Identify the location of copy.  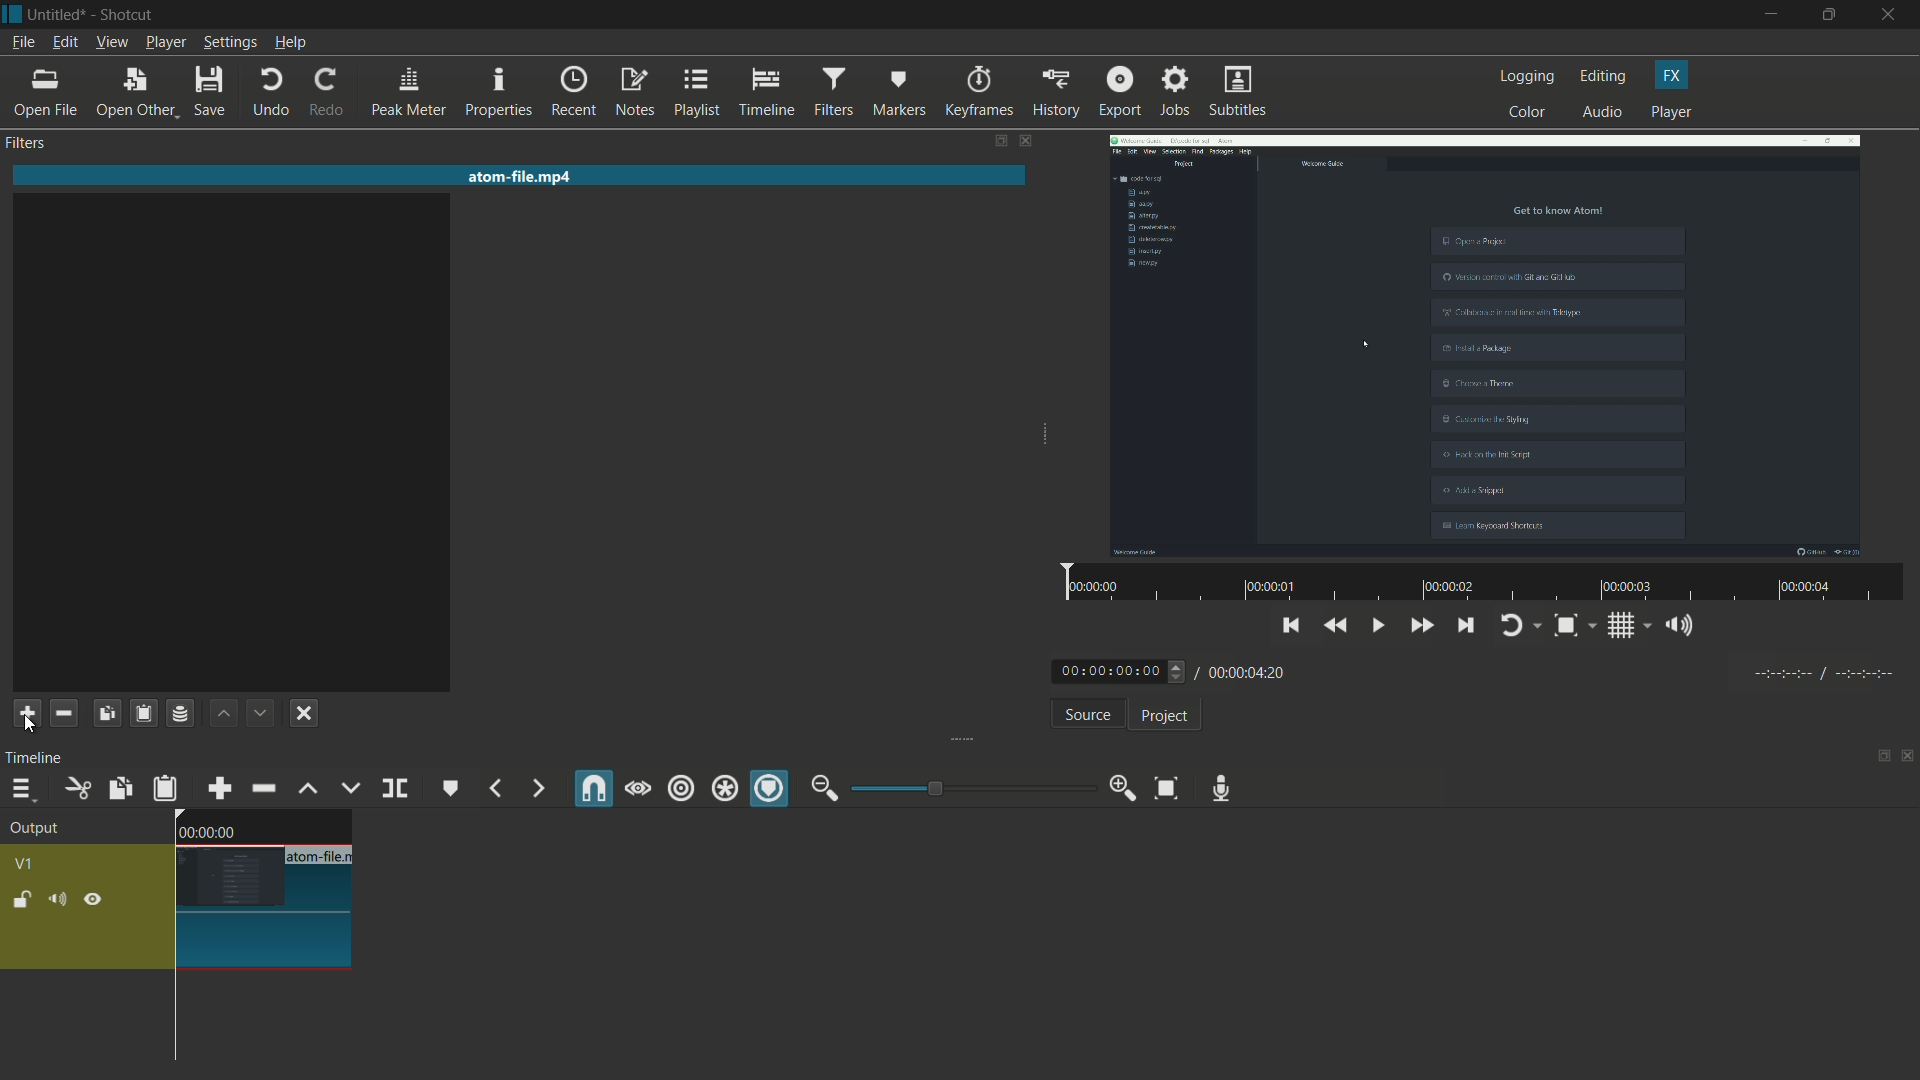
(118, 788).